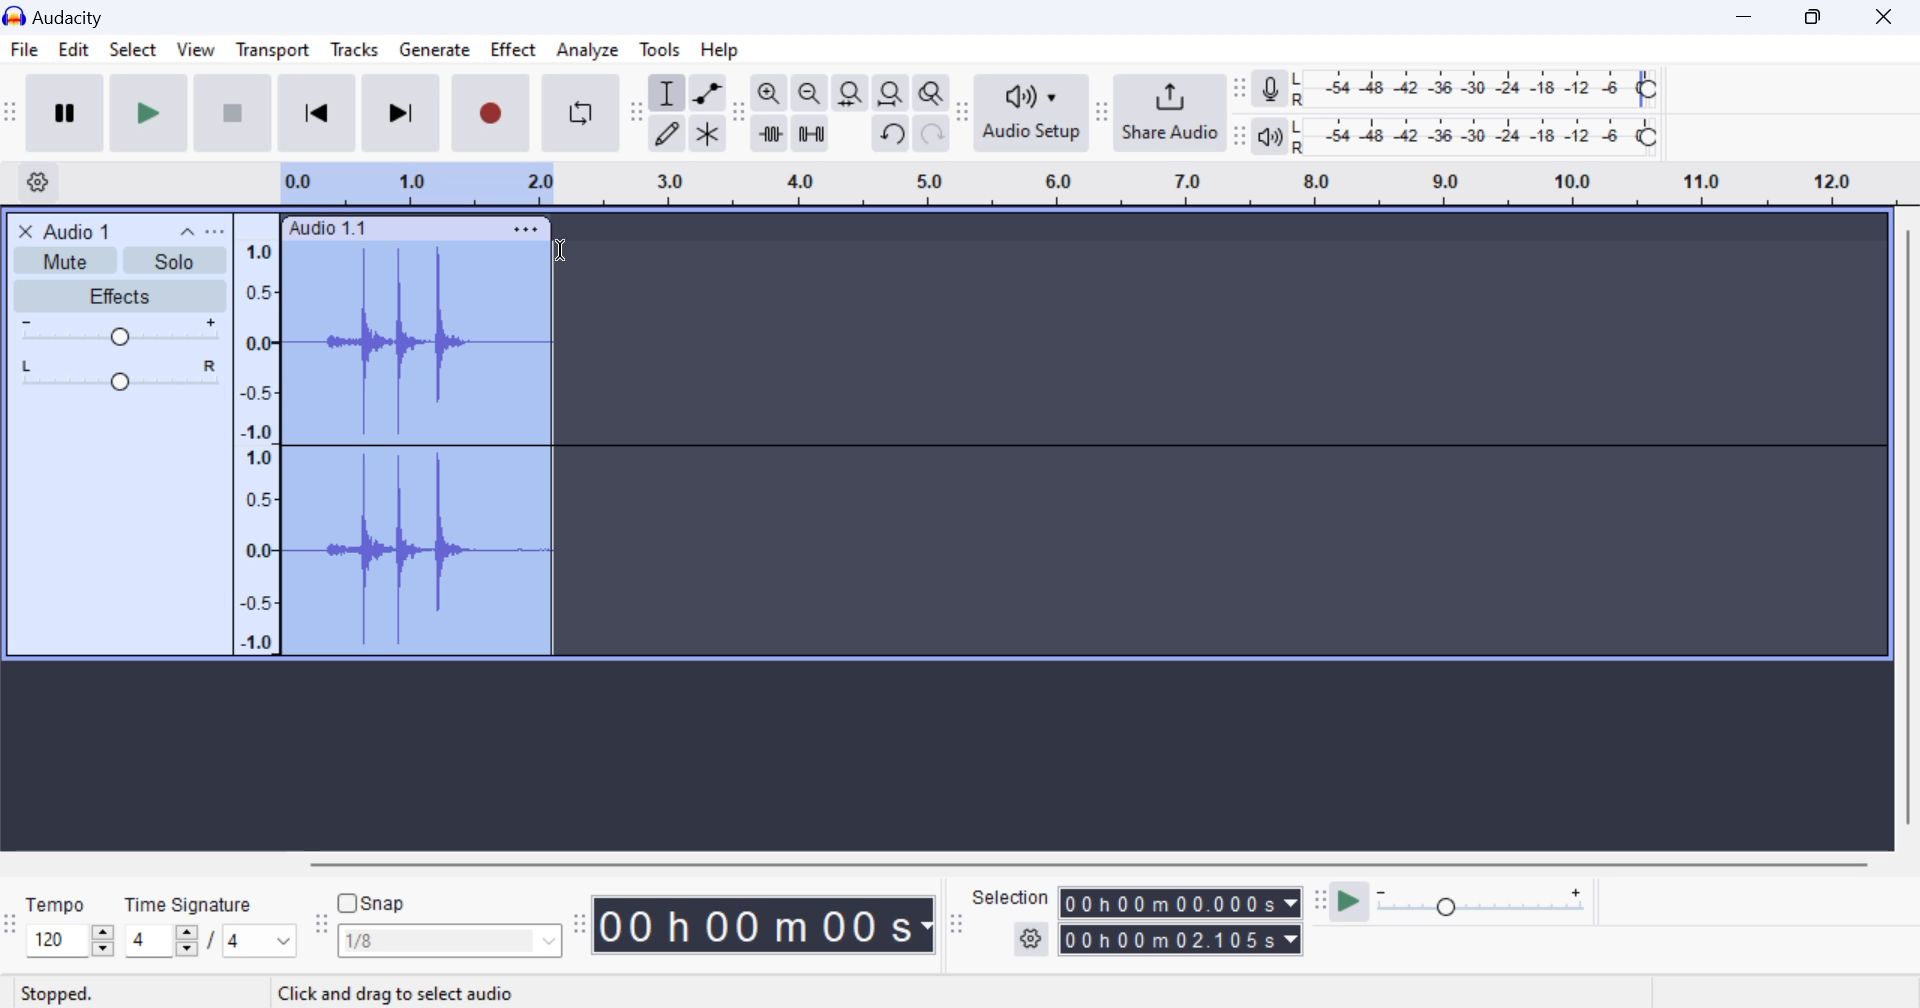  What do you see at coordinates (933, 95) in the screenshot?
I see `zoom toggle` at bounding box center [933, 95].